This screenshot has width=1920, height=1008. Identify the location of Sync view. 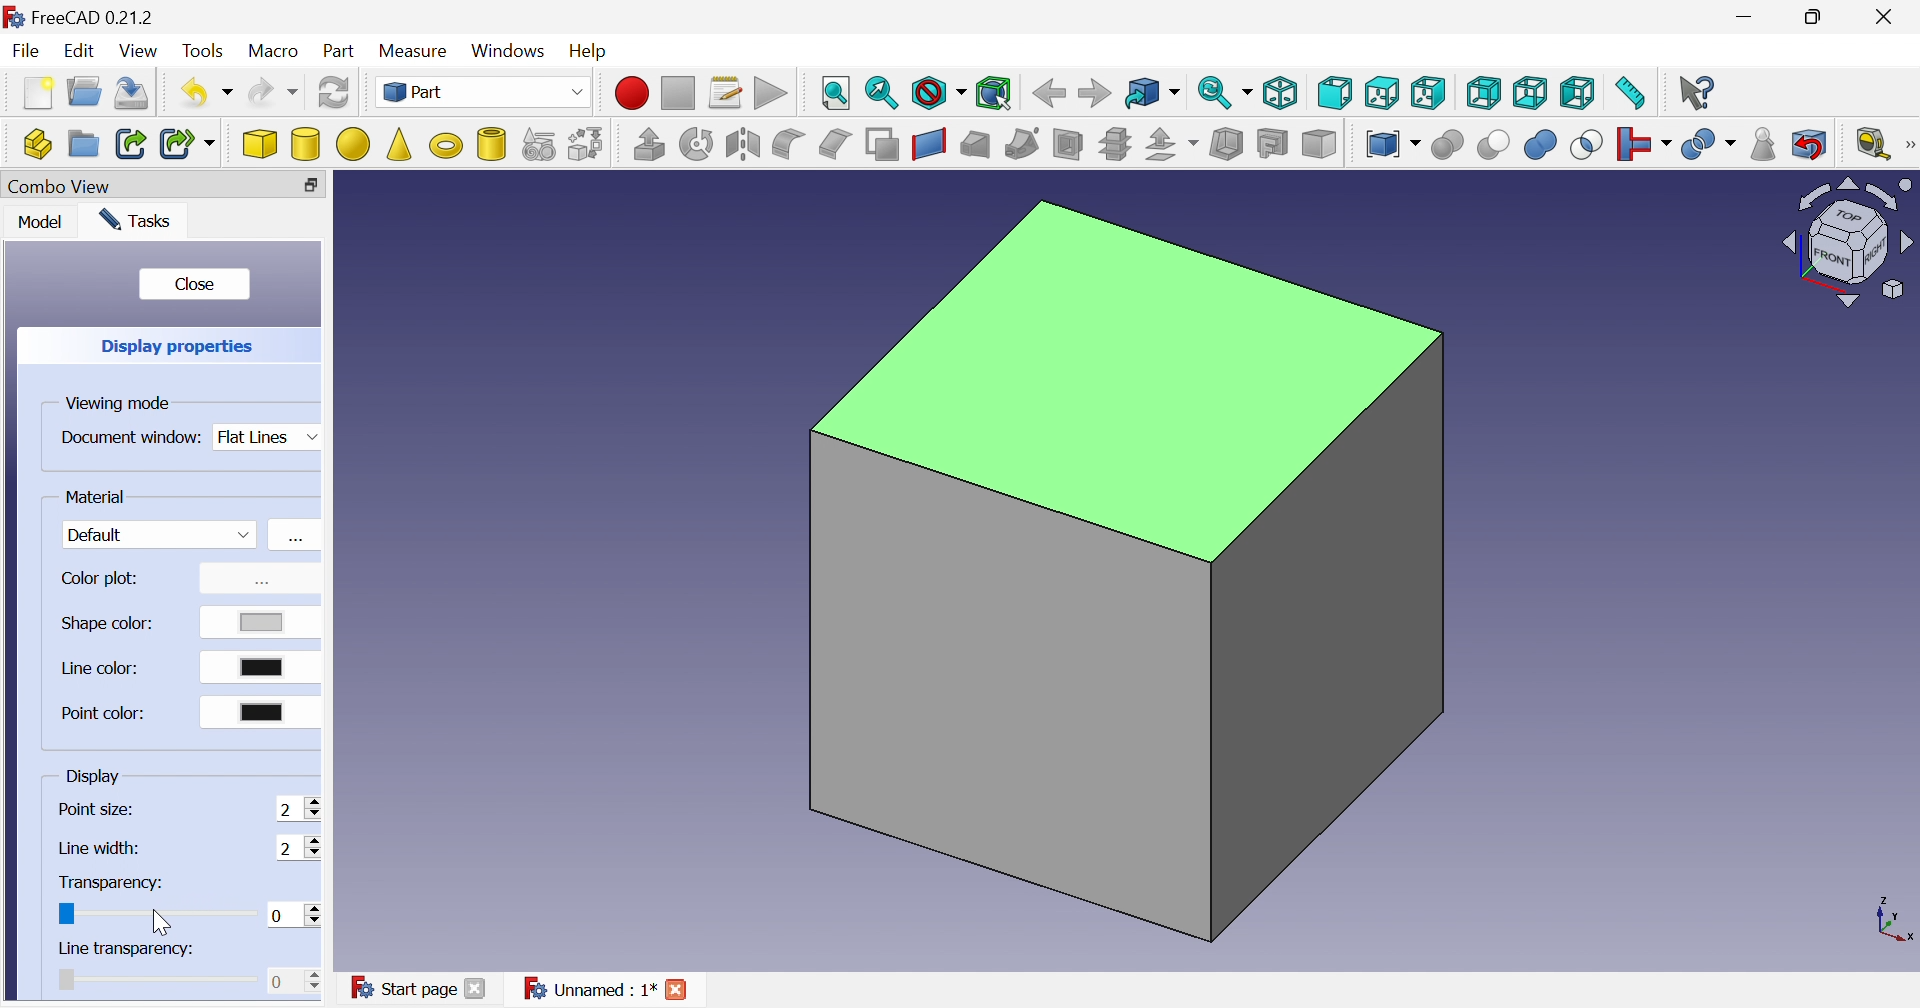
(1223, 91).